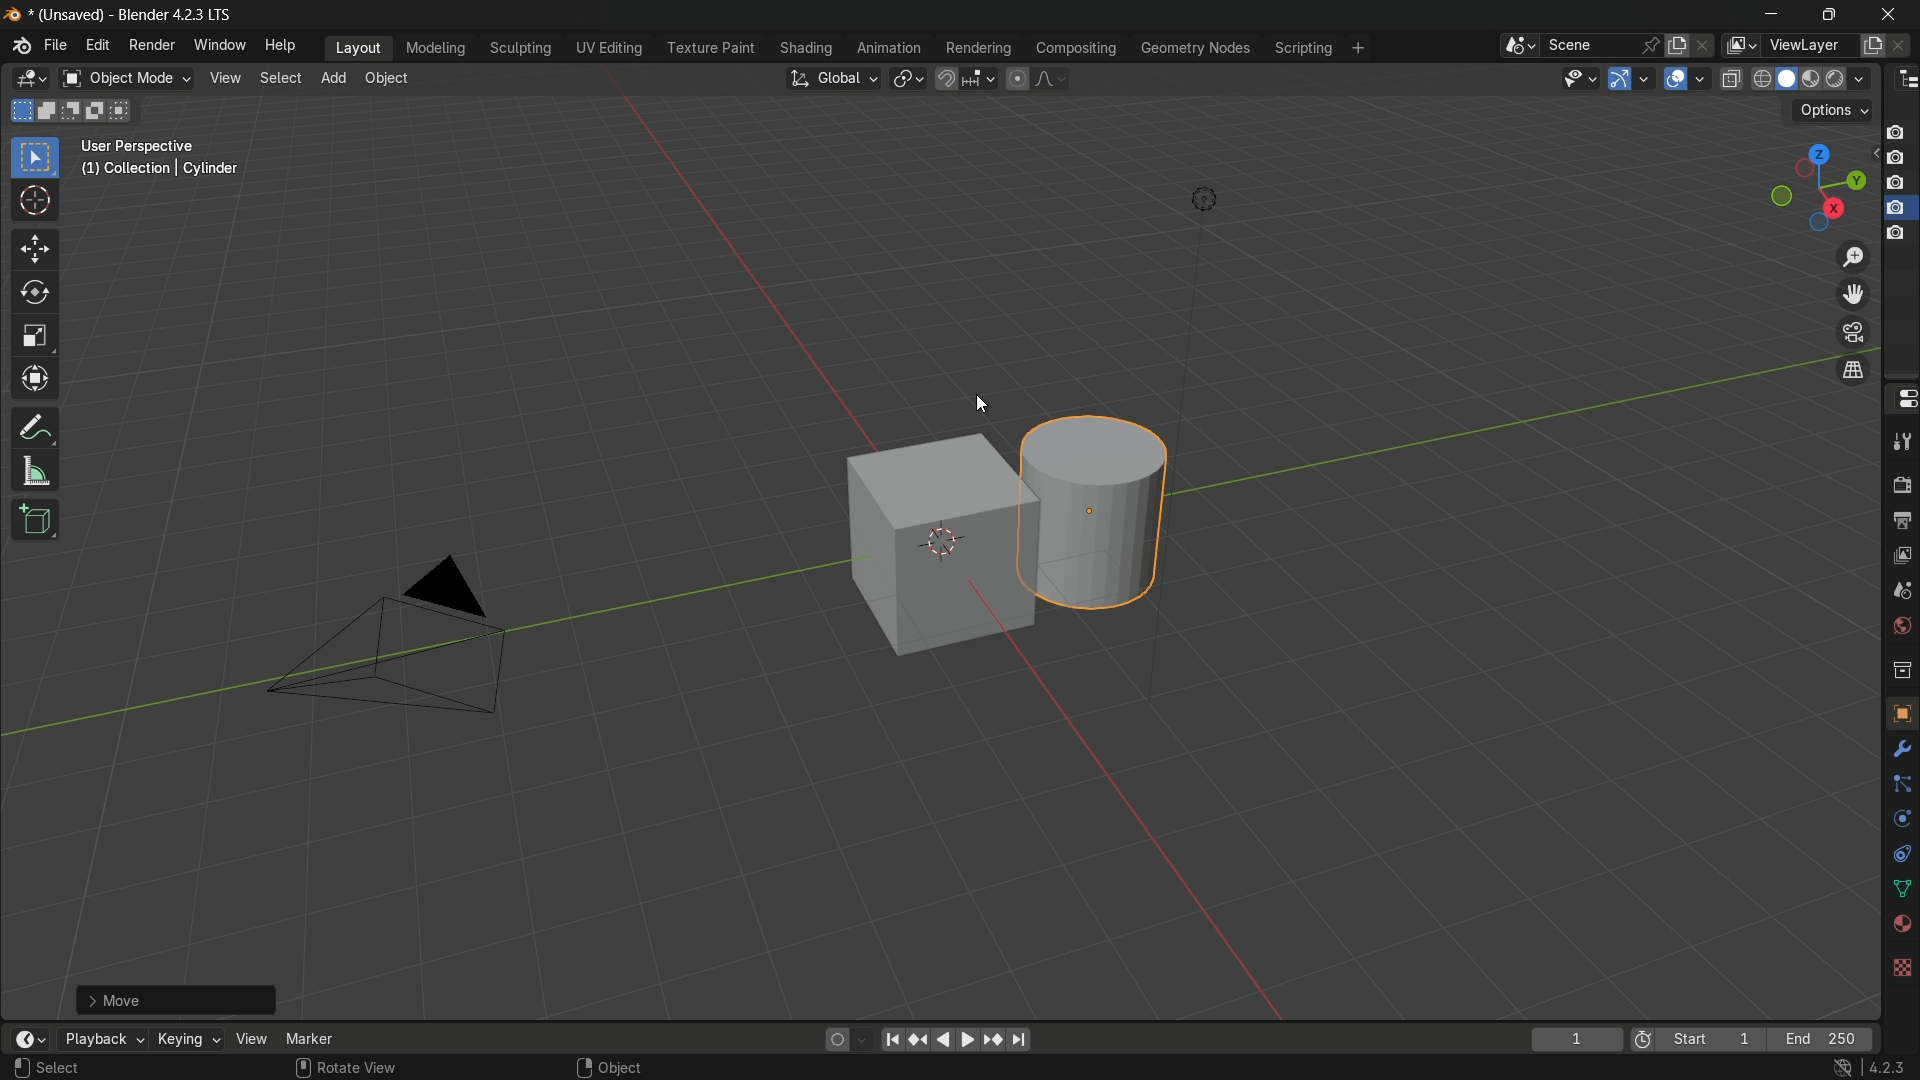 The width and height of the screenshot is (1920, 1080). I want to click on switch the current view, so click(1853, 373).